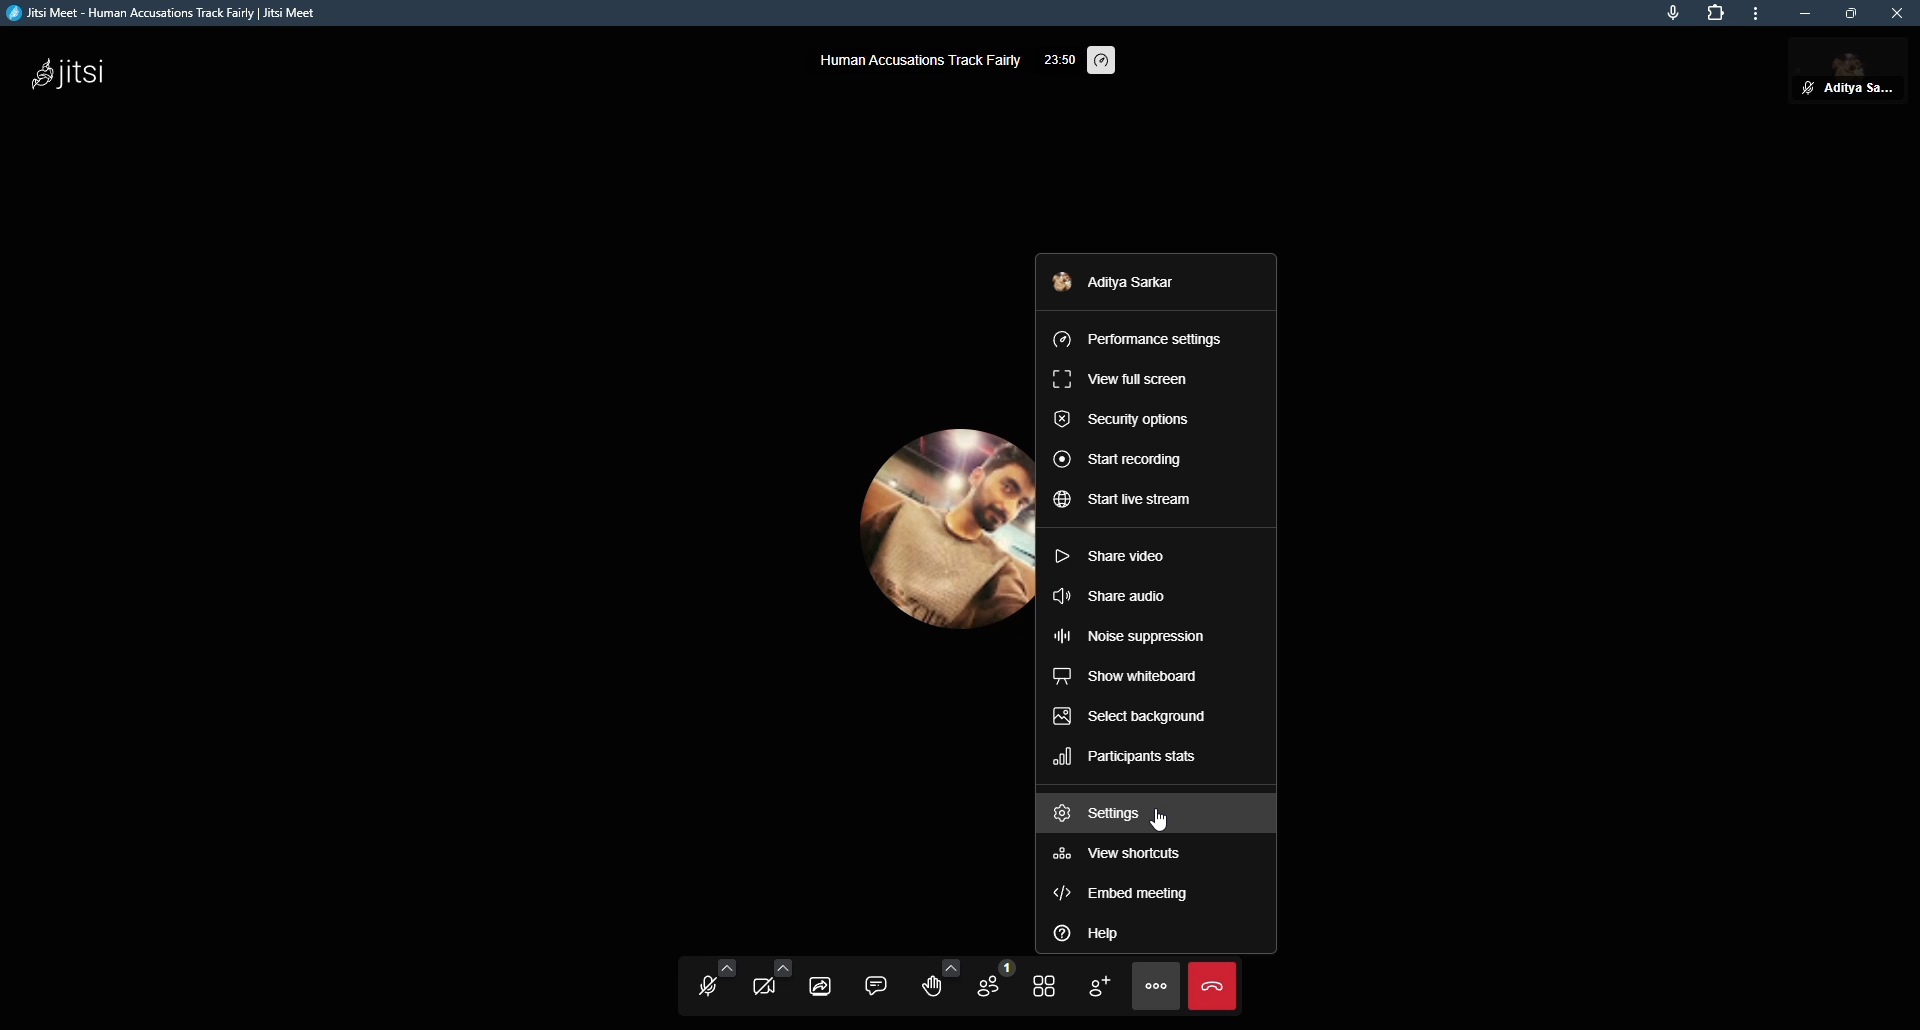 The width and height of the screenshot is (1920, 1030). I want to click on mic, so click(1672, 14).